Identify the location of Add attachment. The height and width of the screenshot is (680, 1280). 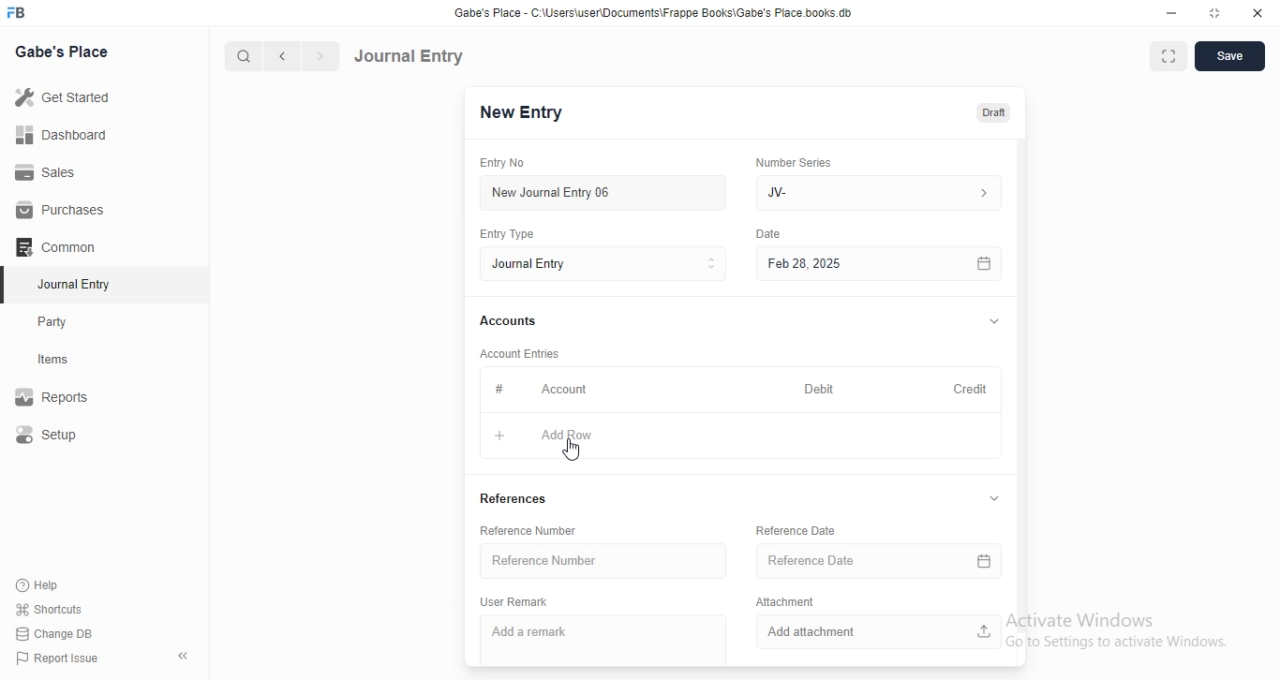
(878, 632).